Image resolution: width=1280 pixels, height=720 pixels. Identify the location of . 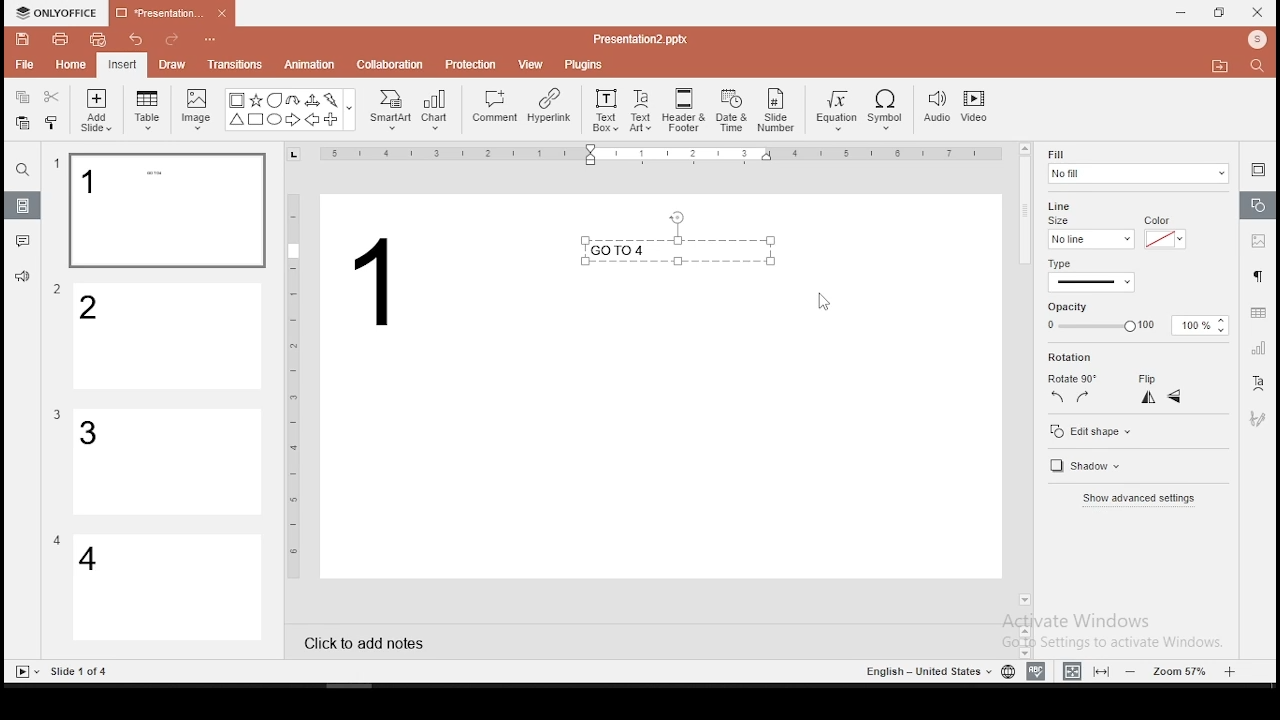
(214, 41).